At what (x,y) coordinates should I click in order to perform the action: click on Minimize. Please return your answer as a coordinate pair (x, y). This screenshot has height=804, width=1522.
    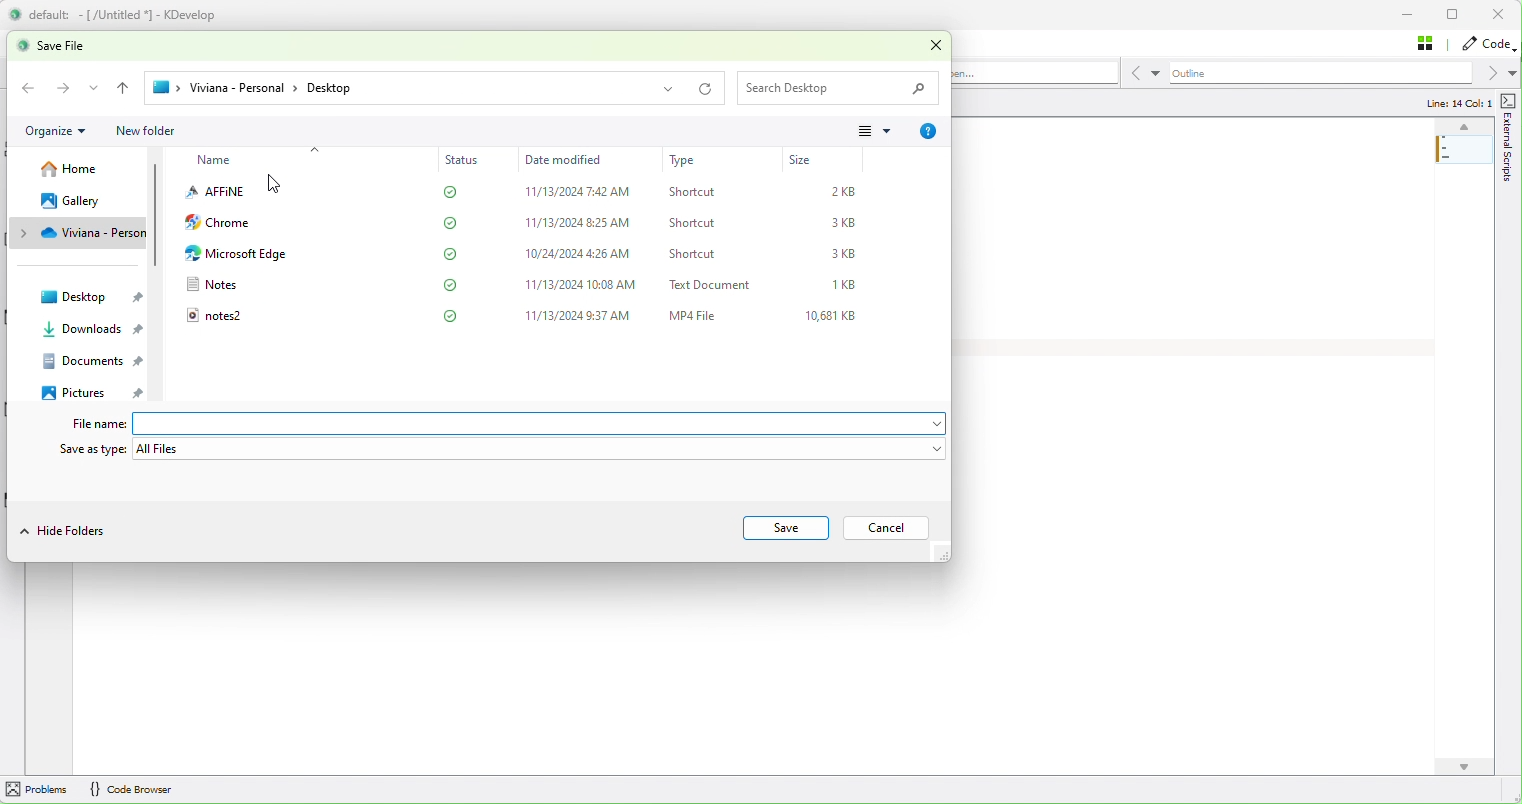
    Looking at the image, I should click on (1409, 14).